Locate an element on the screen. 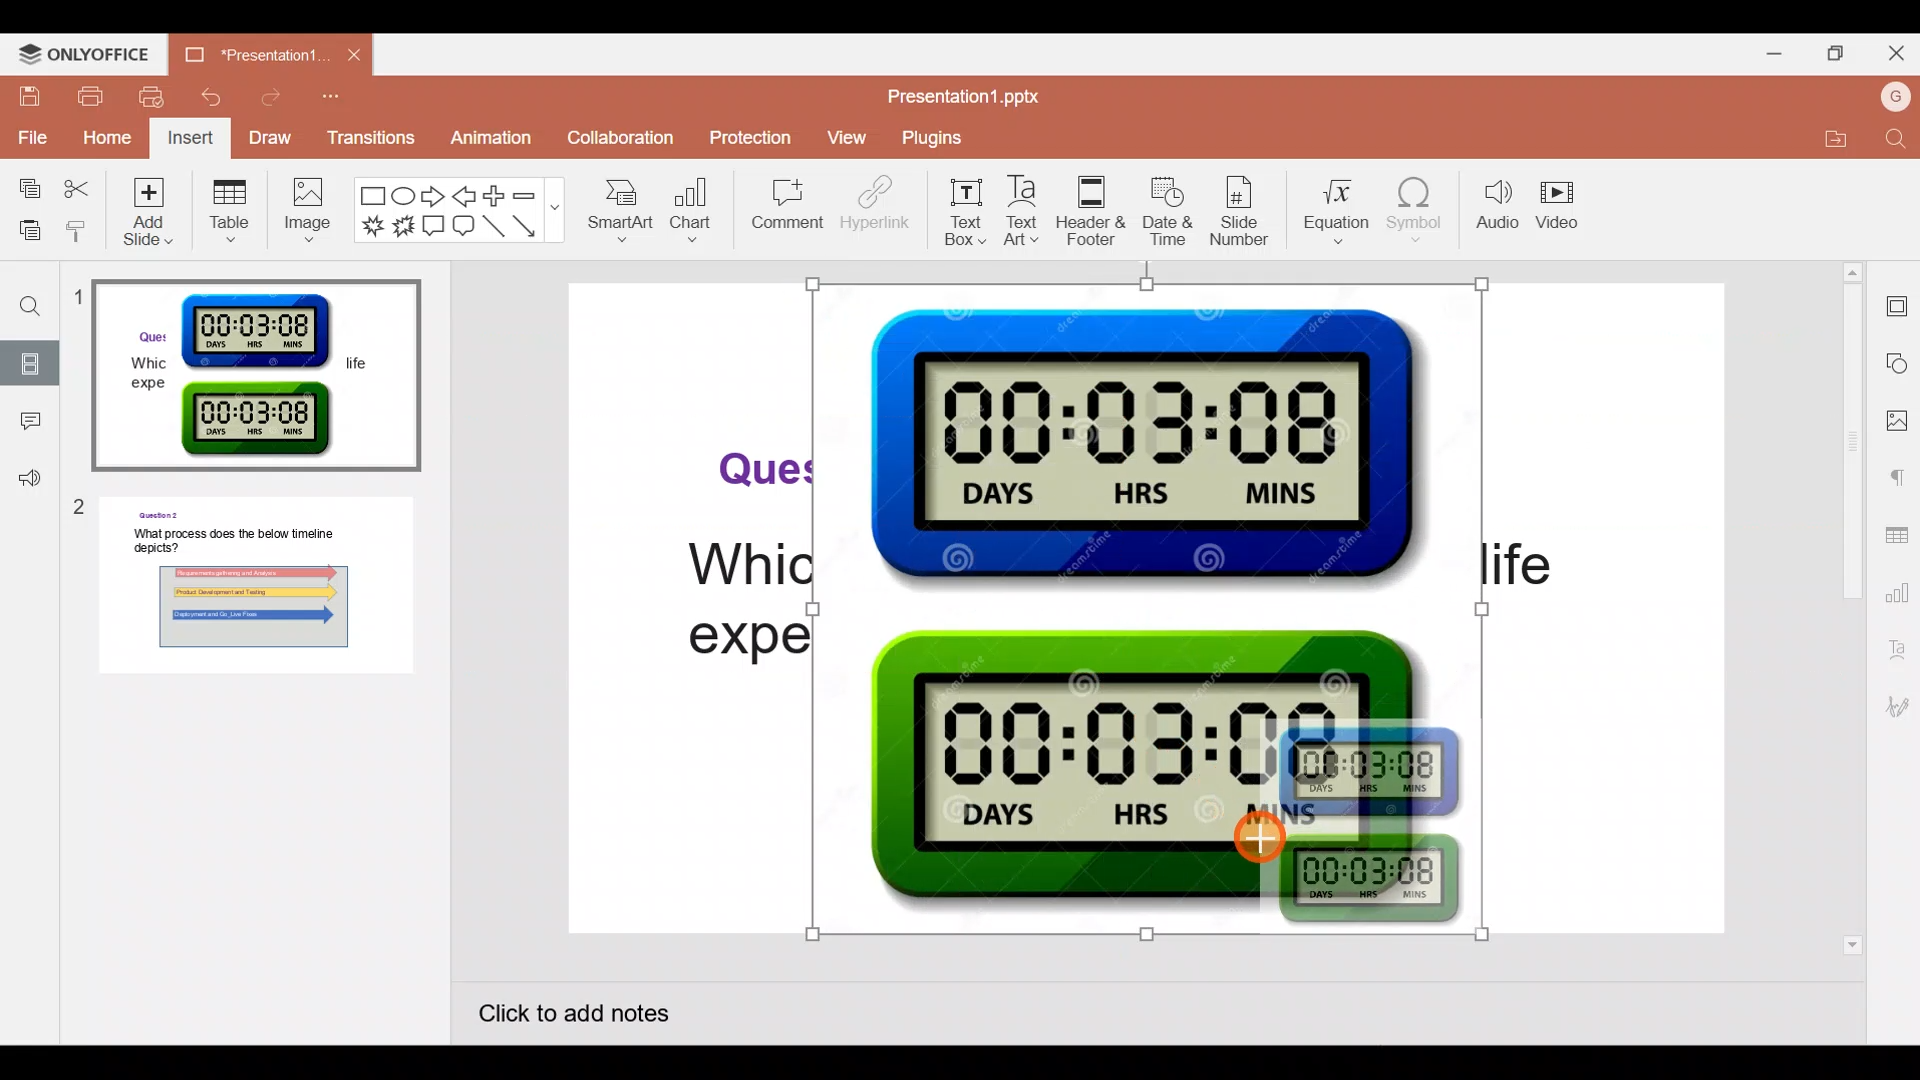 The image size is (1920, 1080). Text box is located at coordinates (962, 208).